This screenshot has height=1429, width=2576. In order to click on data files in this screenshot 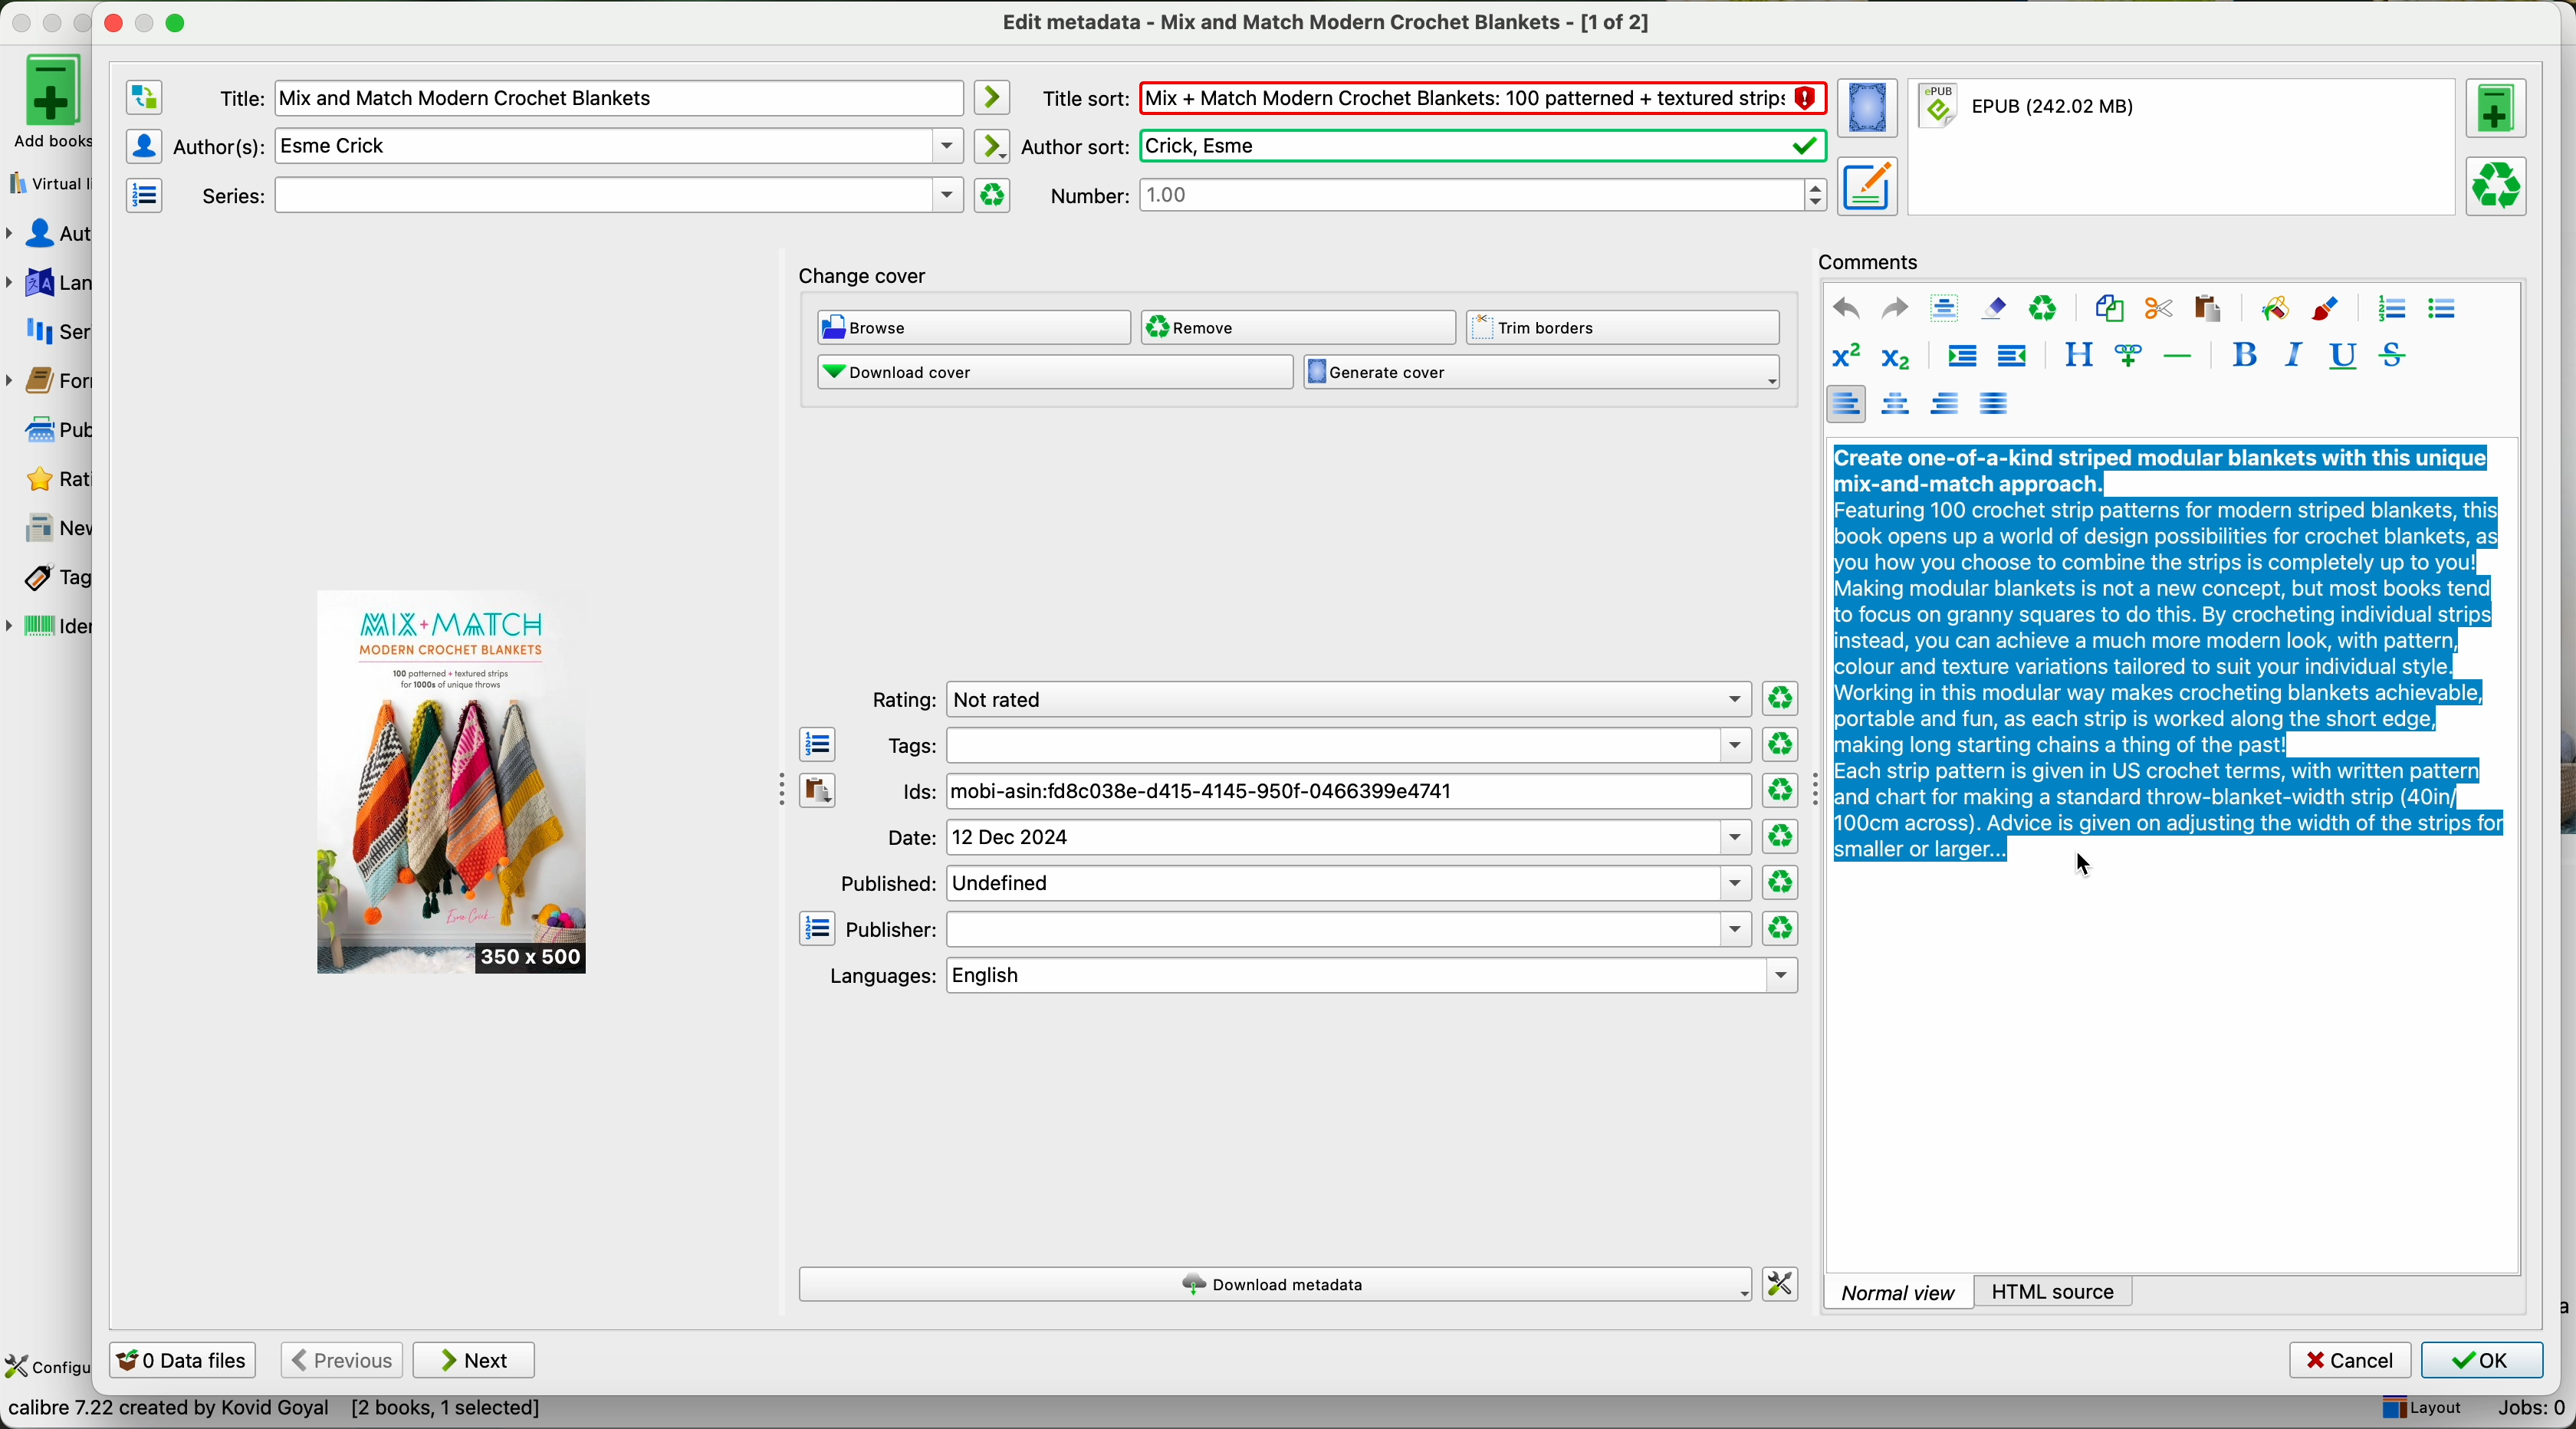, I will do `click(179, 1362)`.